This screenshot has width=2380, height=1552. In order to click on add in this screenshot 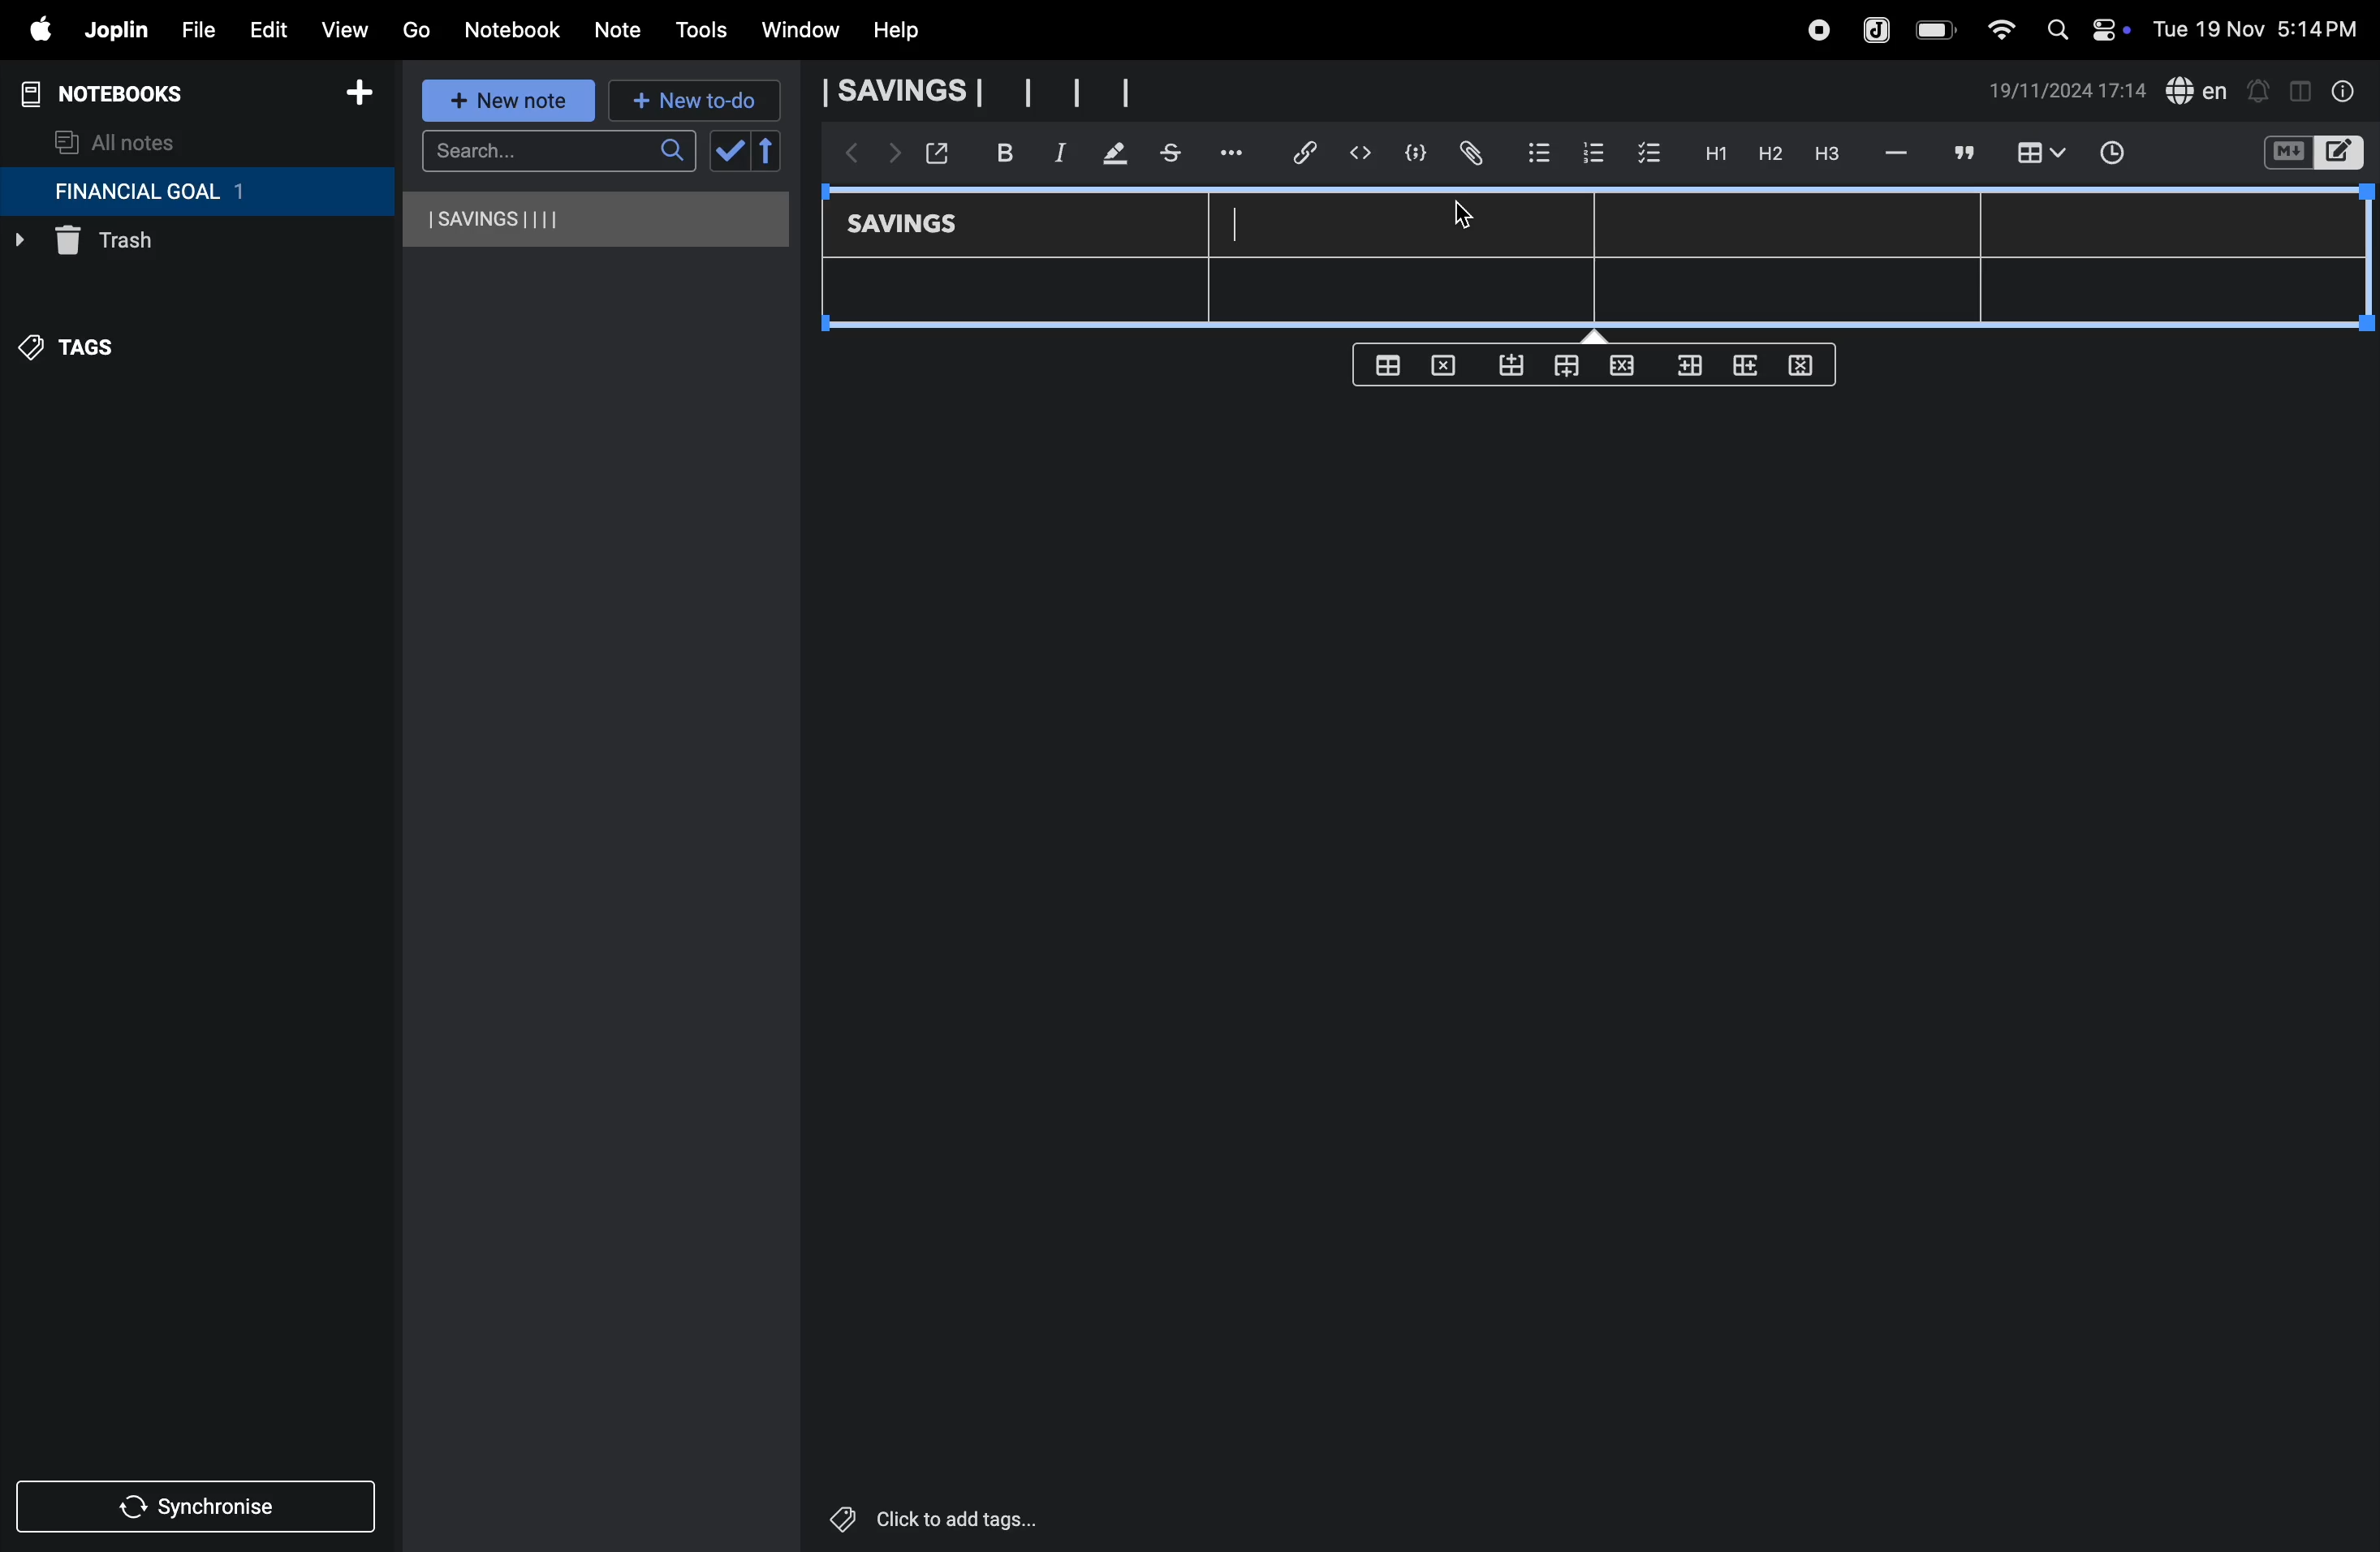, I will do `click(359, 96)`.